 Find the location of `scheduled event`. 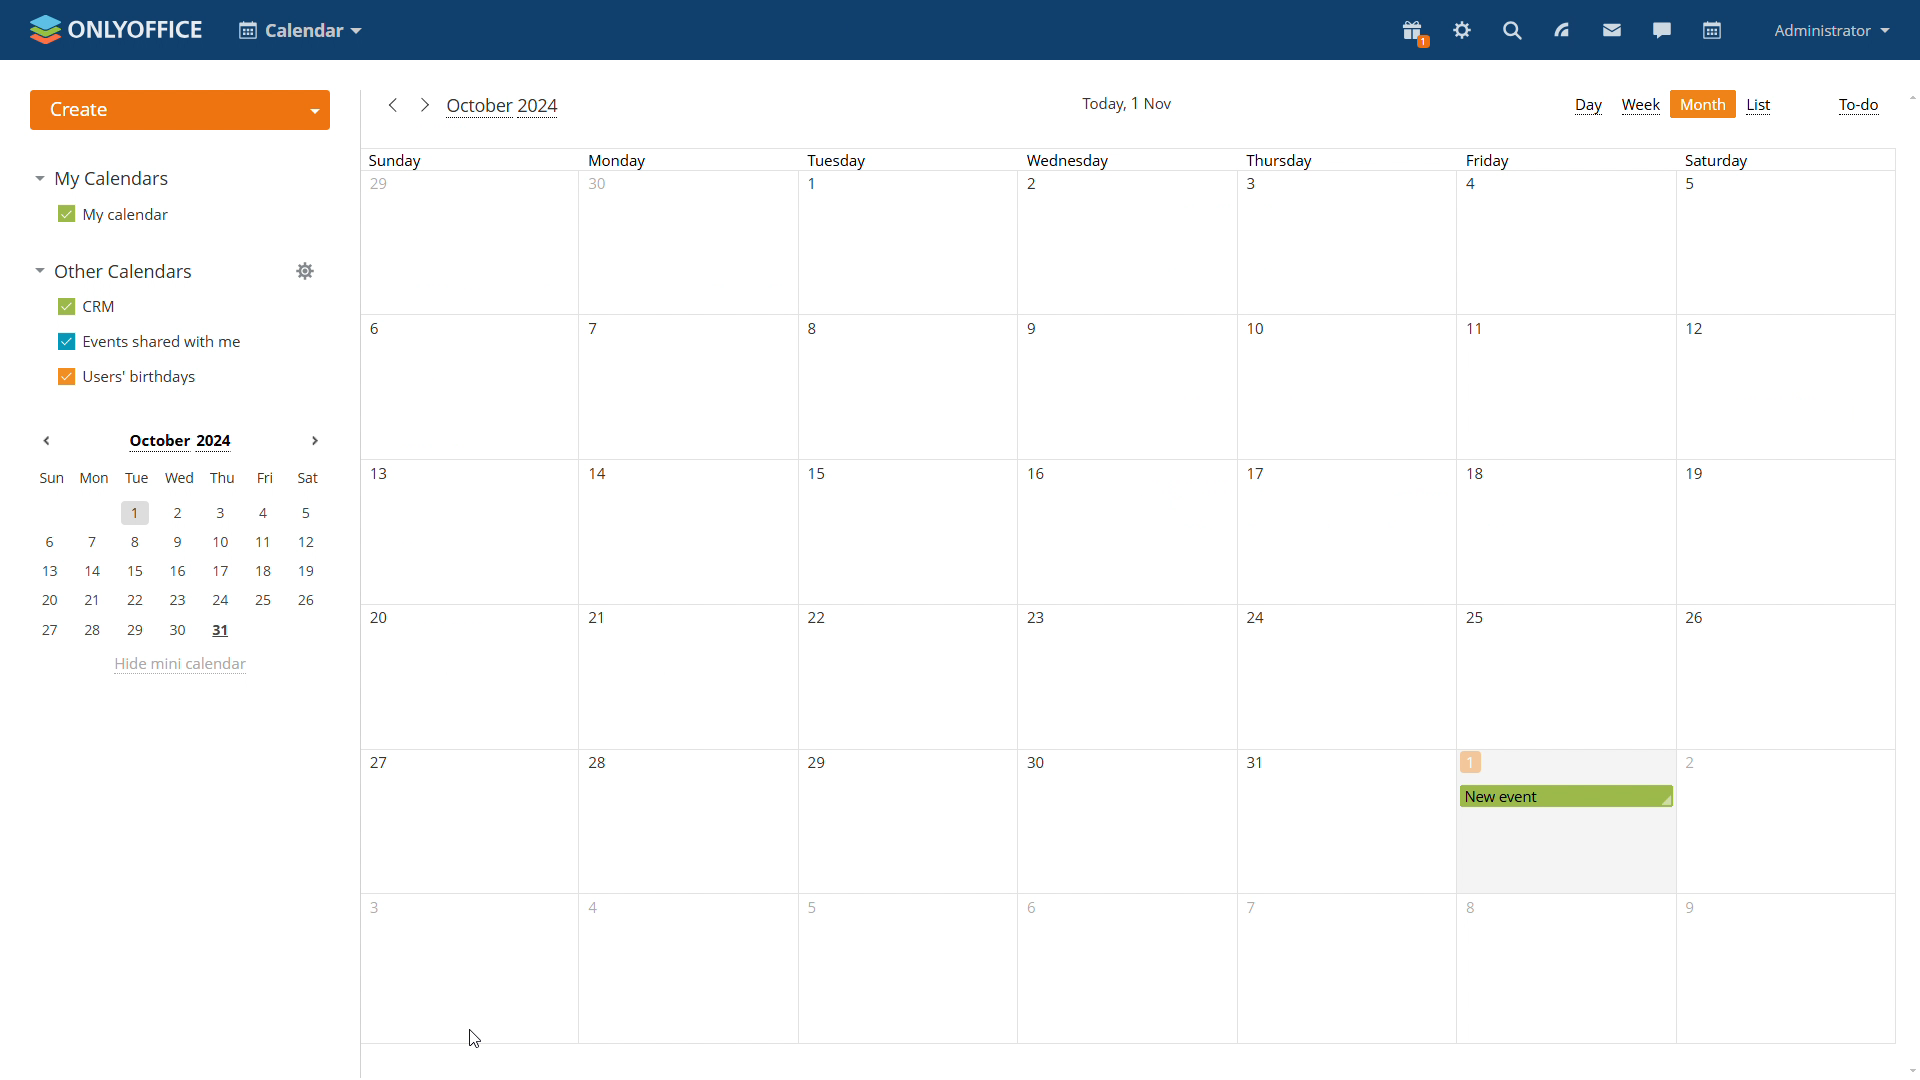

scheduled event is located at coordinates (1567, 797).